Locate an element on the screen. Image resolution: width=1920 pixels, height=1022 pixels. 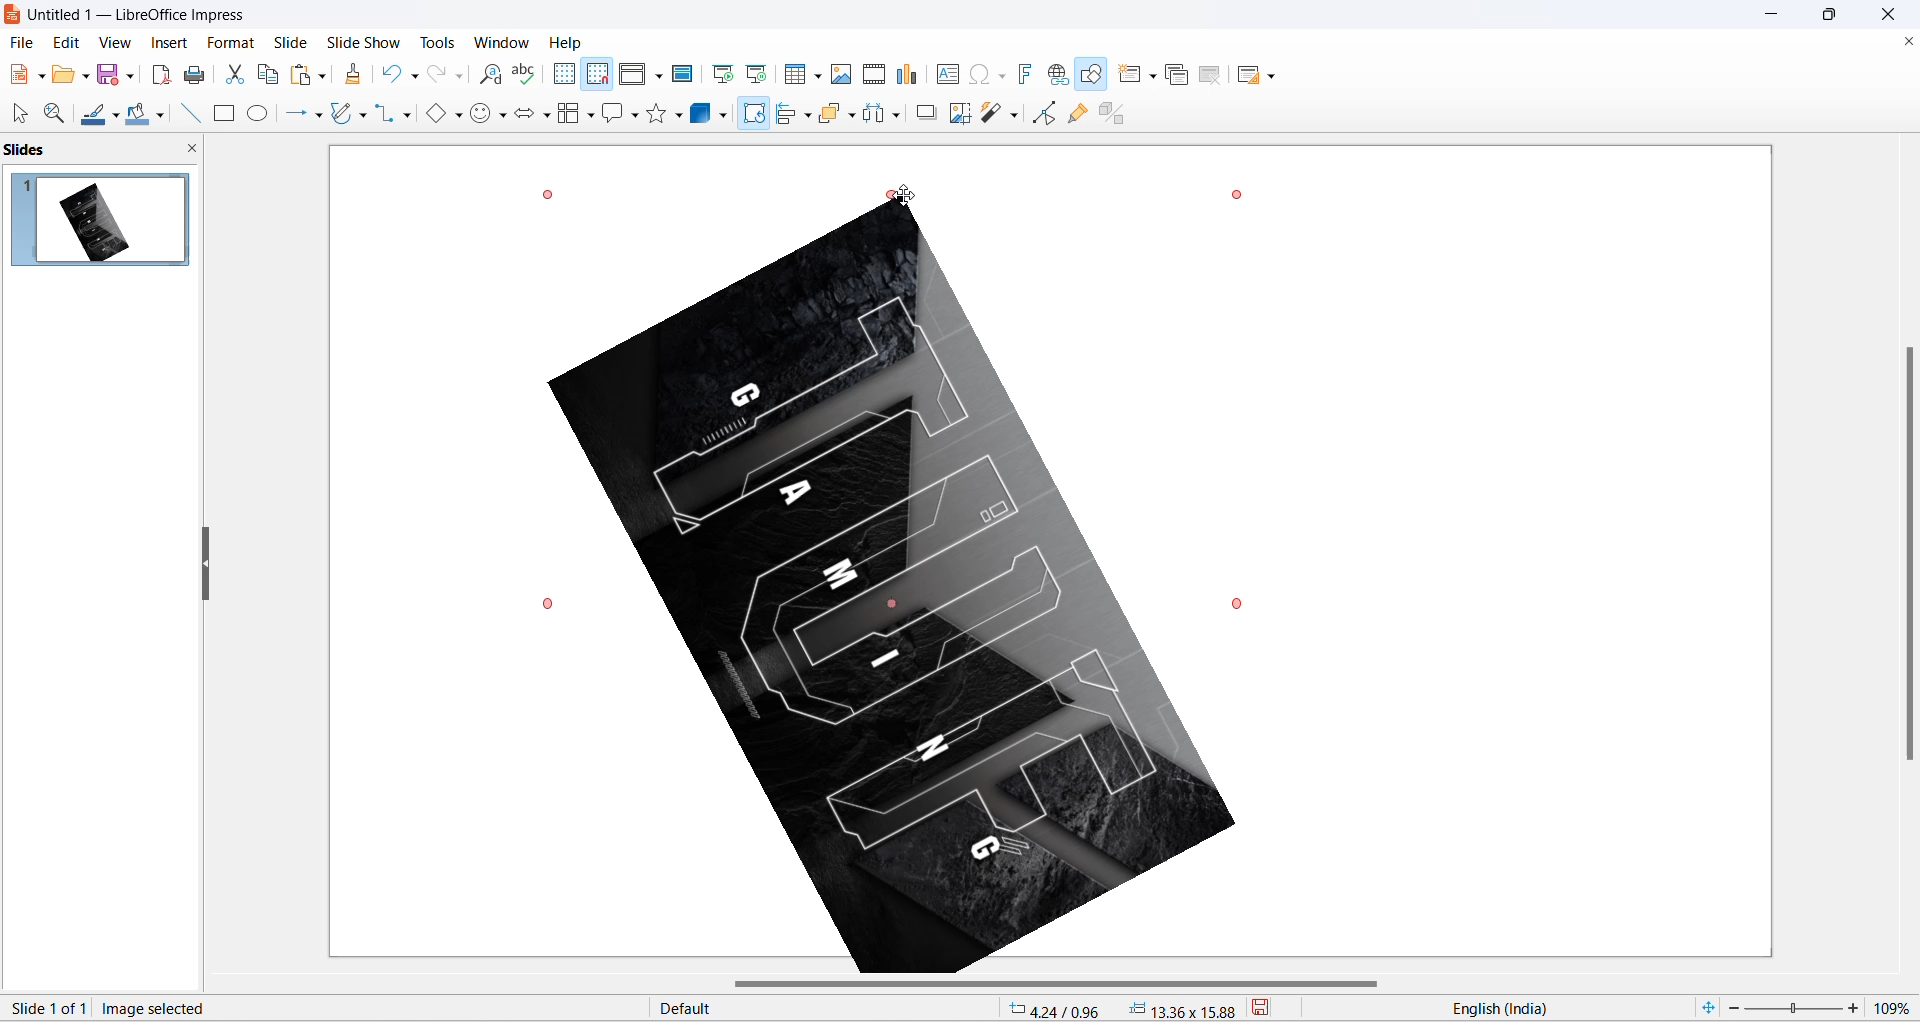
fill color options is located at coordinates (159, 117).